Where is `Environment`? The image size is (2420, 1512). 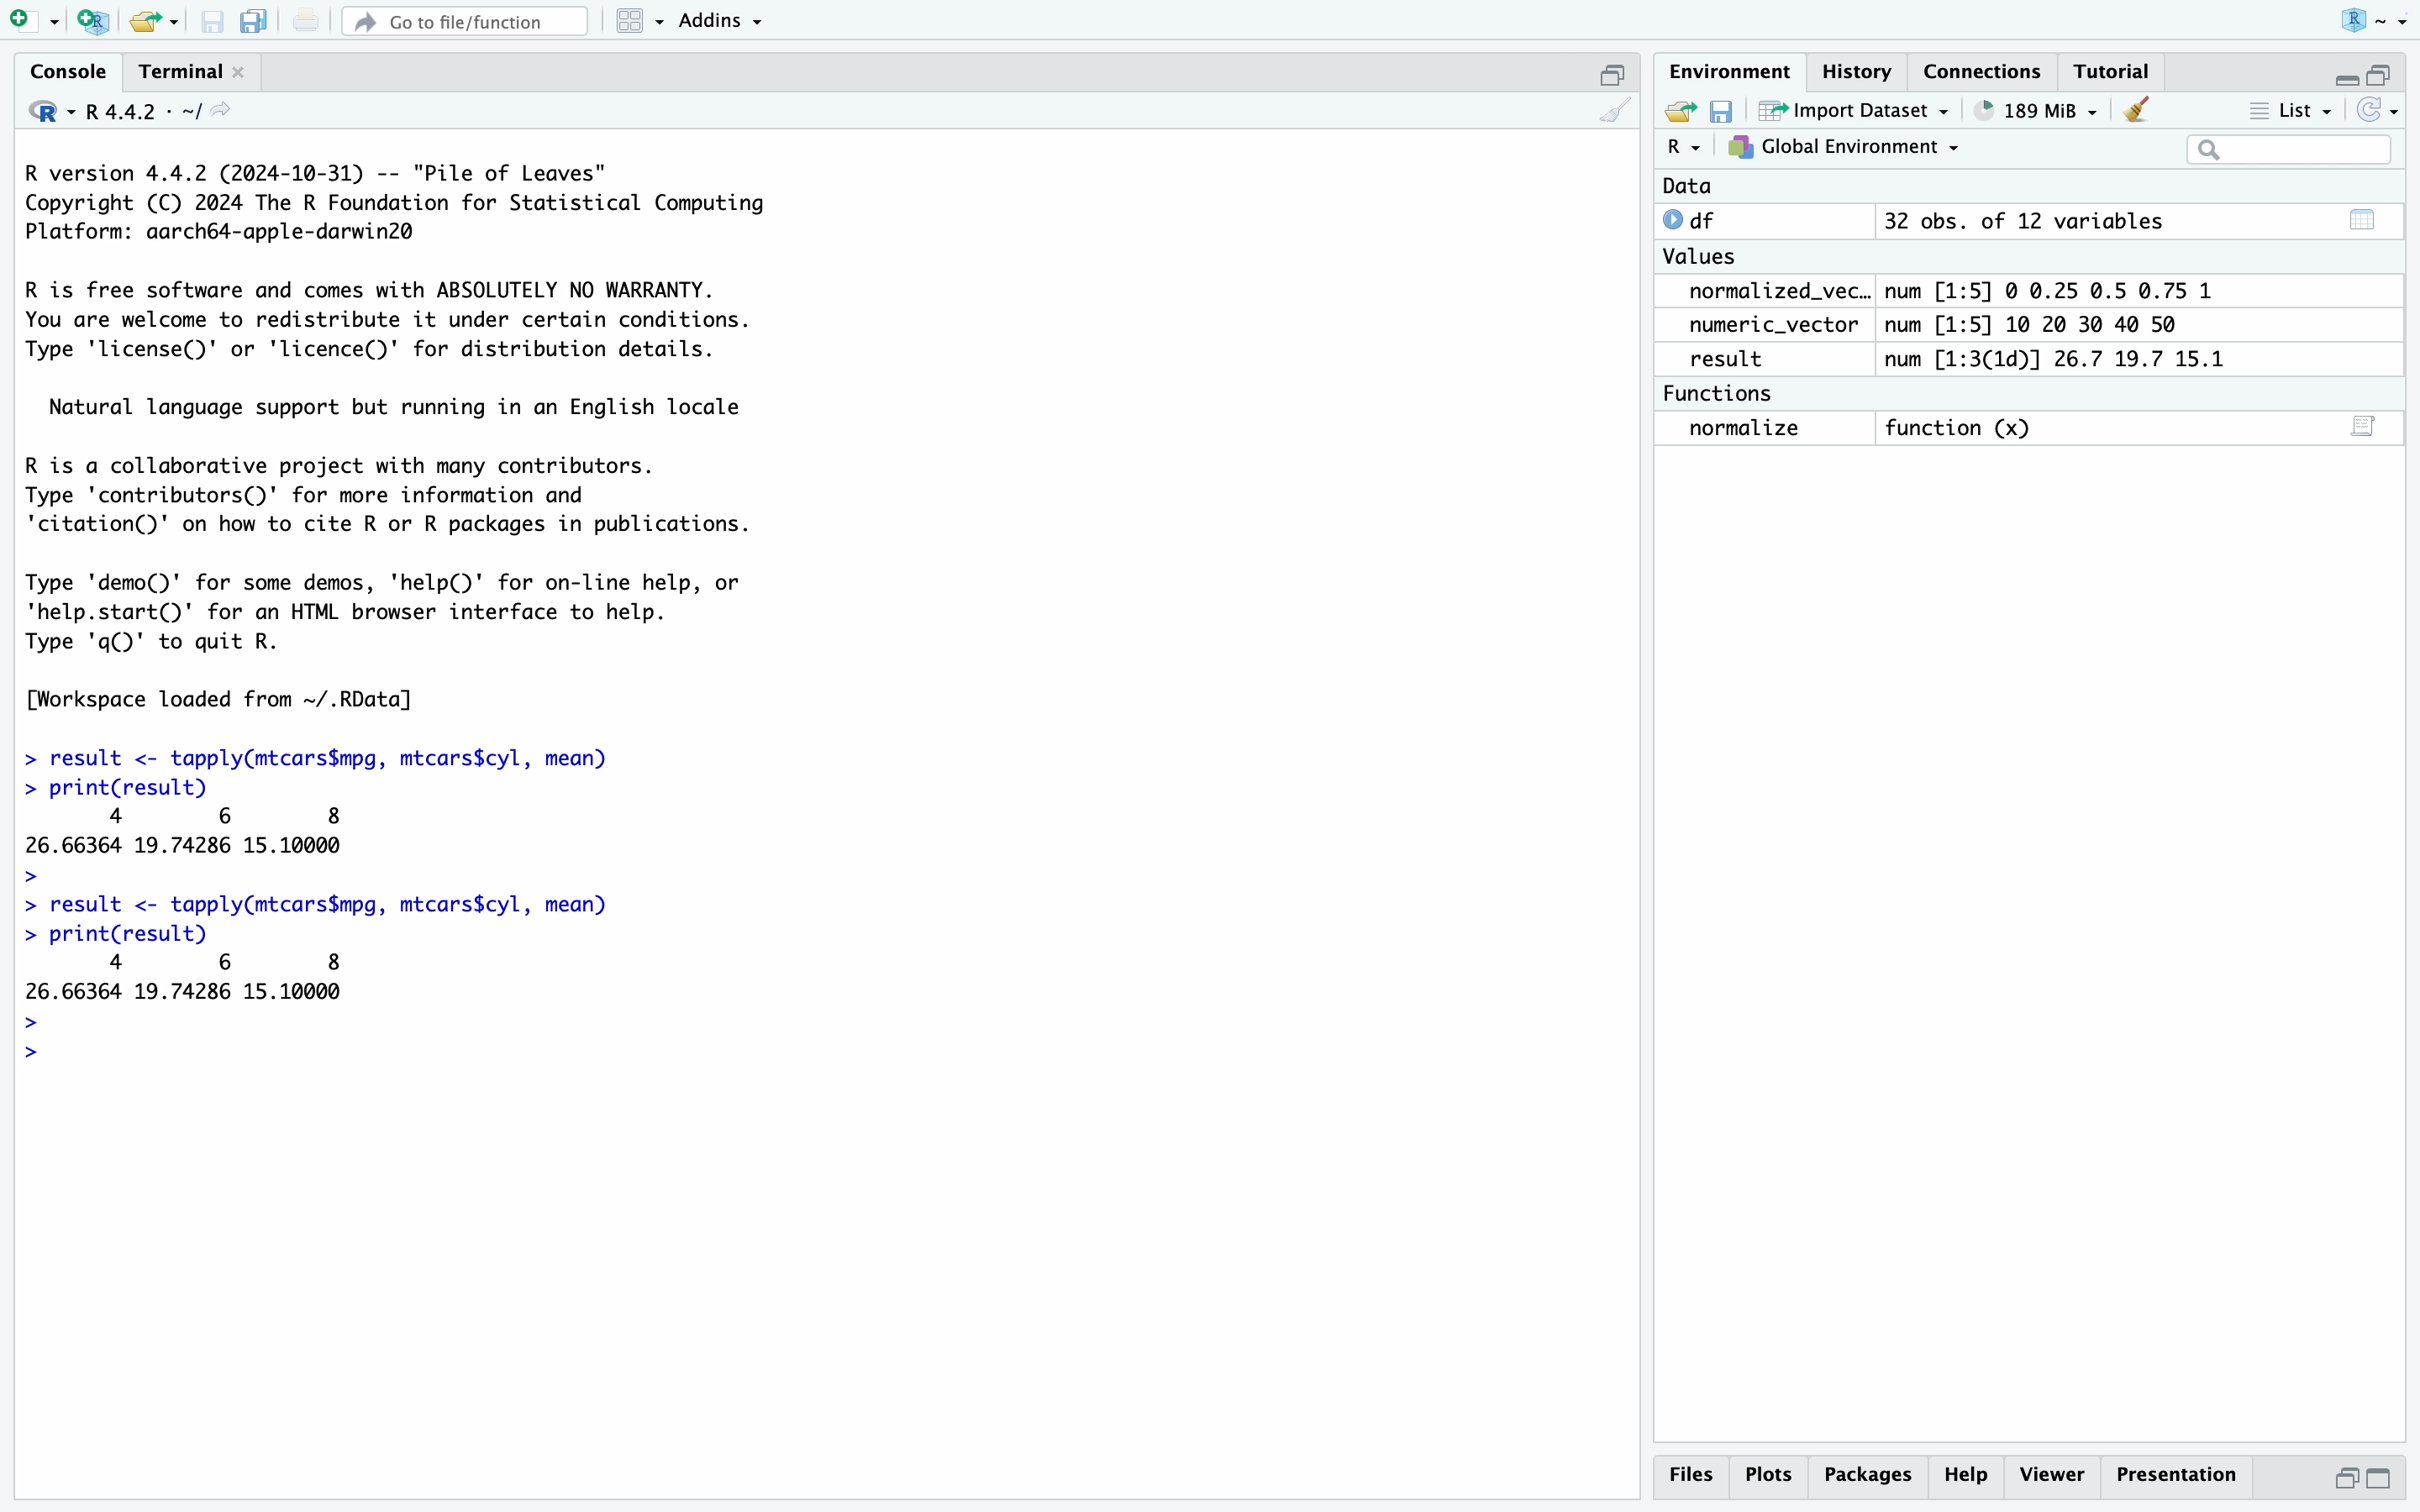
Environment is located at coordinates (1731, 70).